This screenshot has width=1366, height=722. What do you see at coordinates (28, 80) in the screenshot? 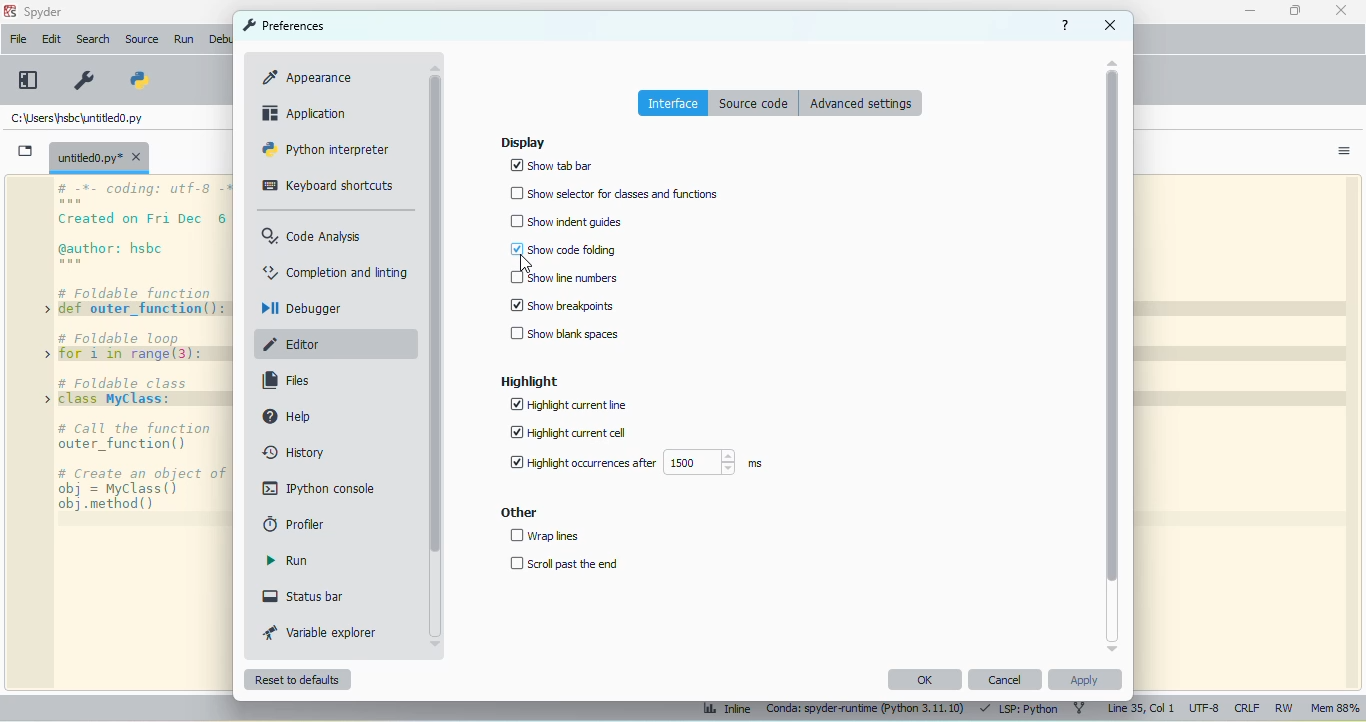
I see `maximize current pane` at bounding box center [28, 80].